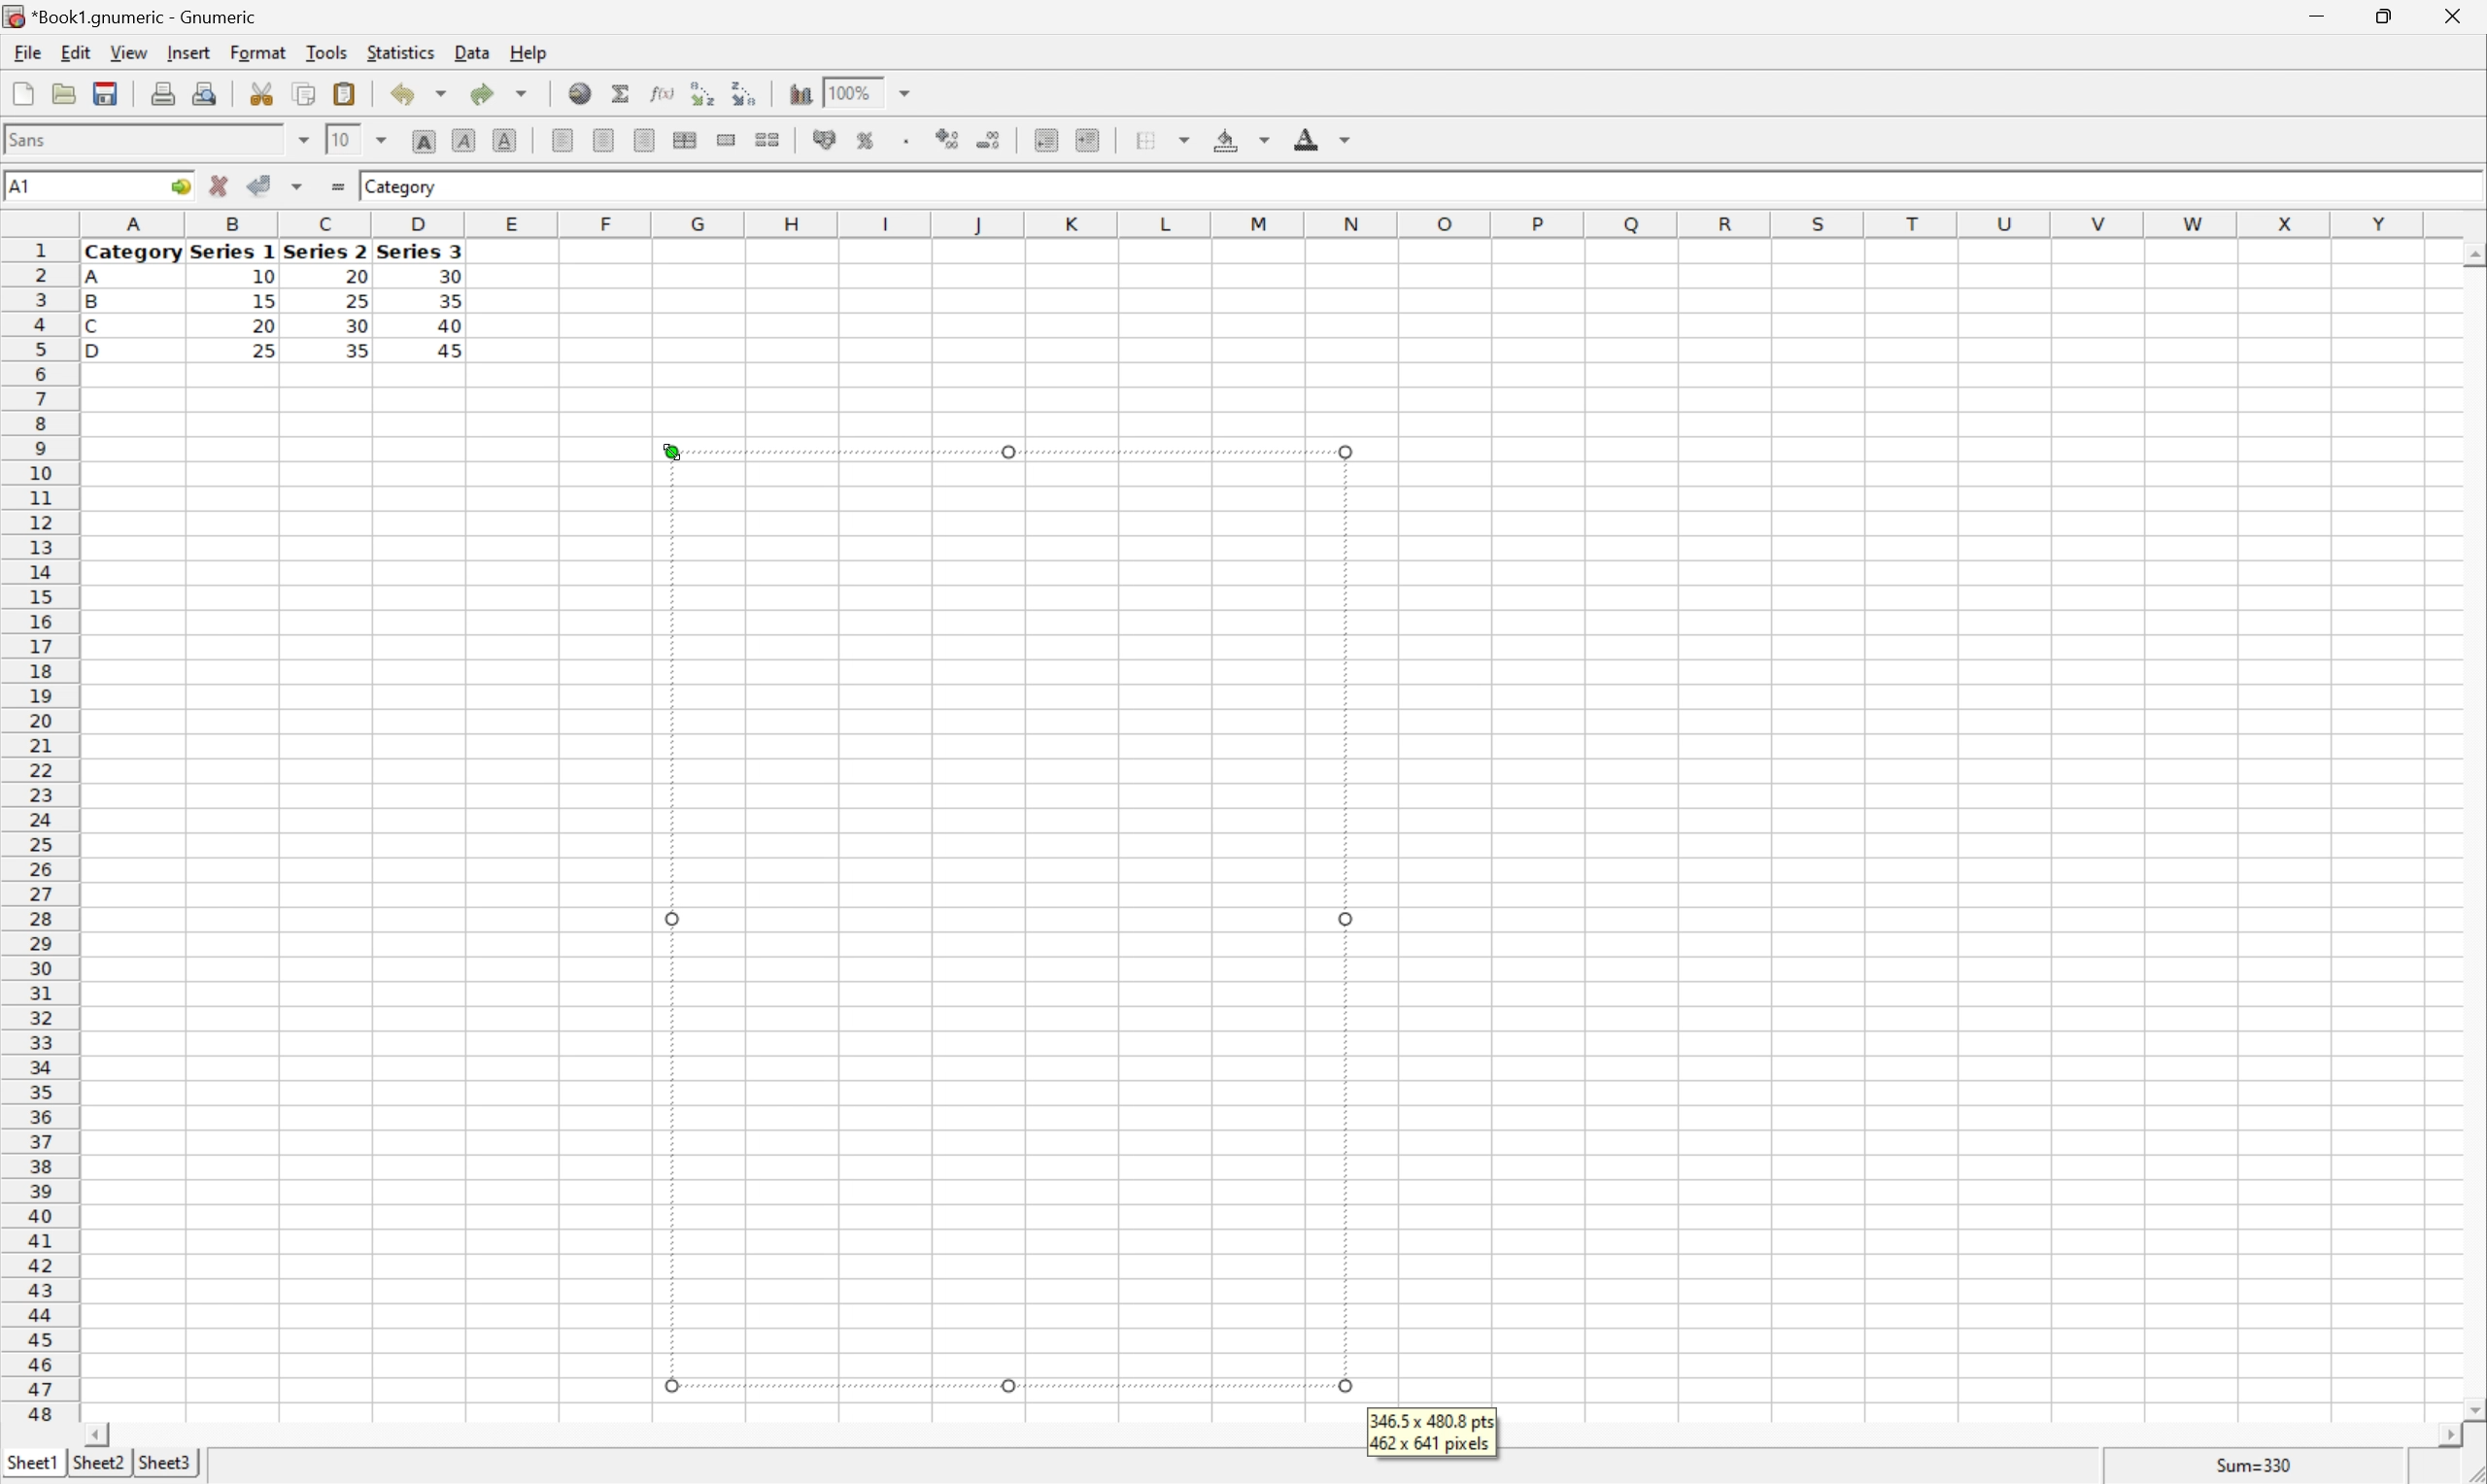 This screenshot has height=1484, width=2487. Describe the element at coordinates (1239, 137) in the screenshot. I see `Background` at that location.